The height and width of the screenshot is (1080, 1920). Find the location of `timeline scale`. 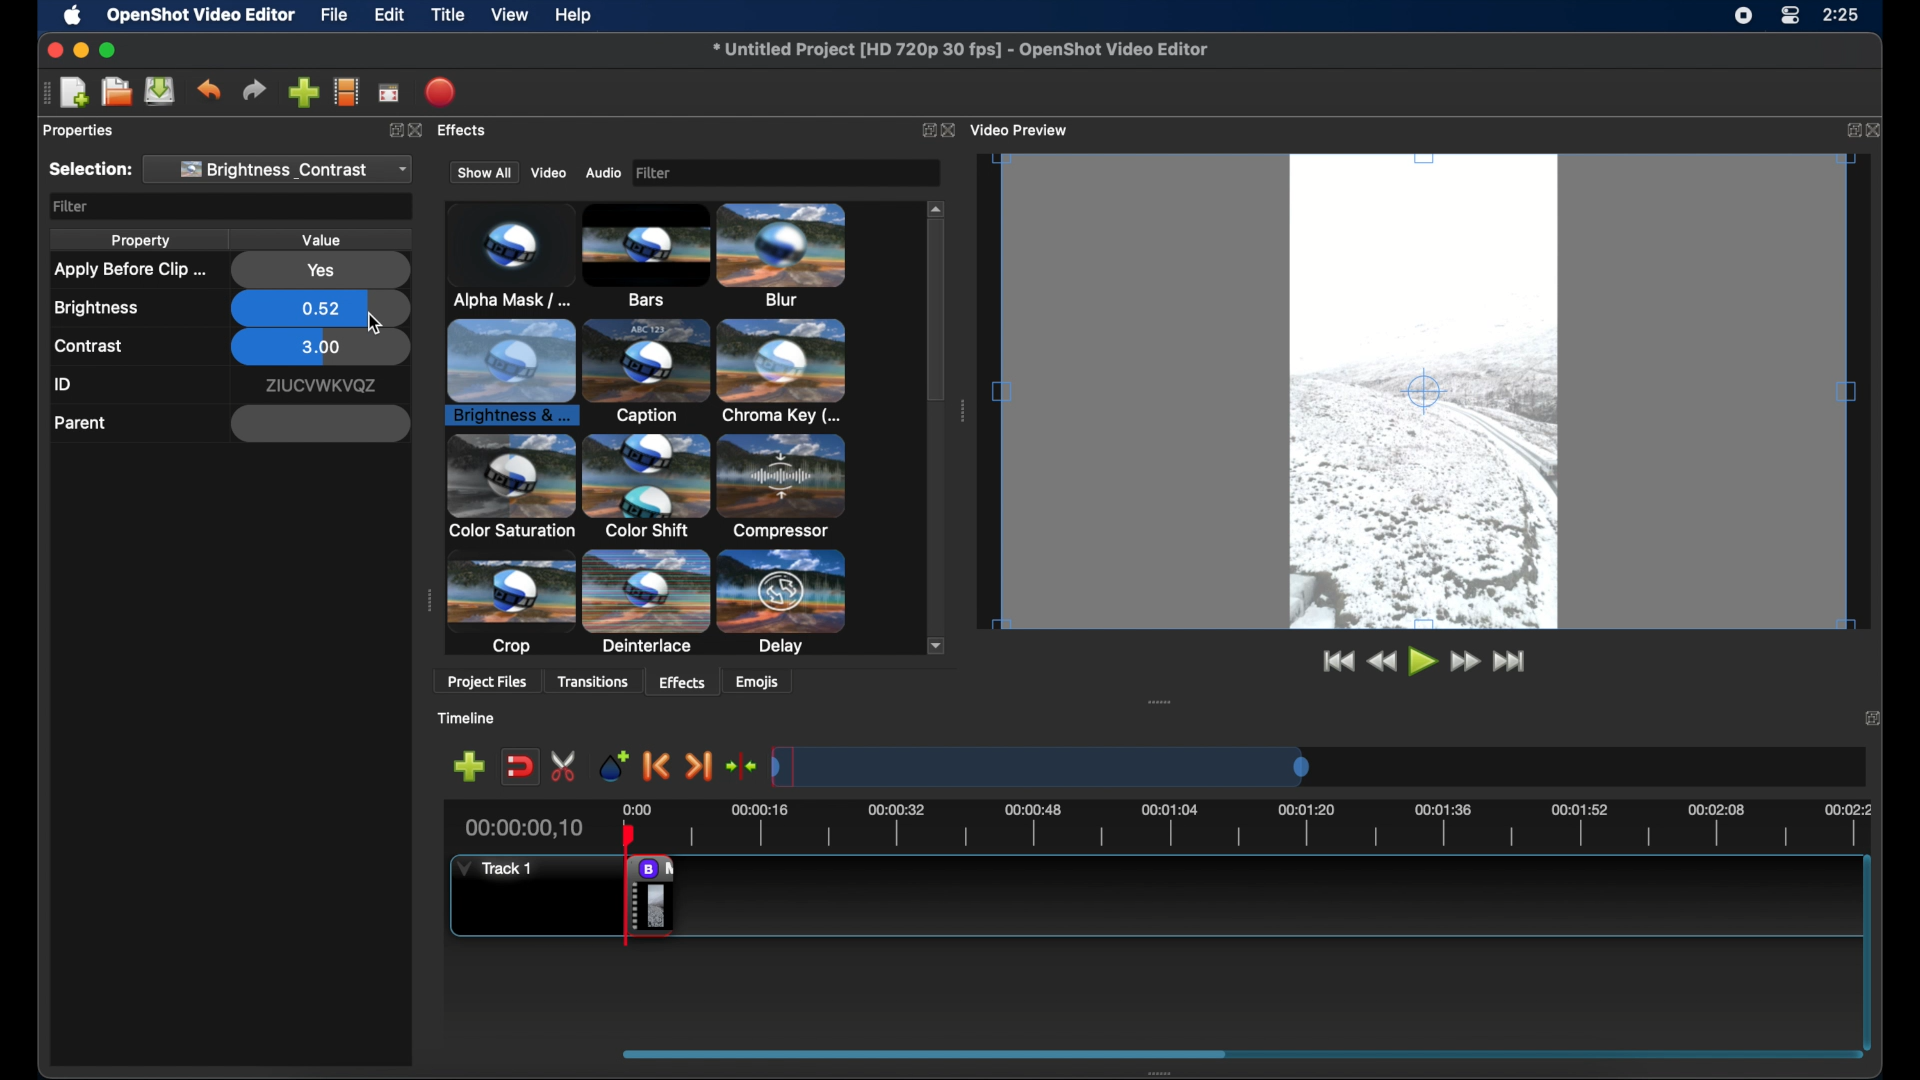

timeline scale is located at coordinates (1257, 764).